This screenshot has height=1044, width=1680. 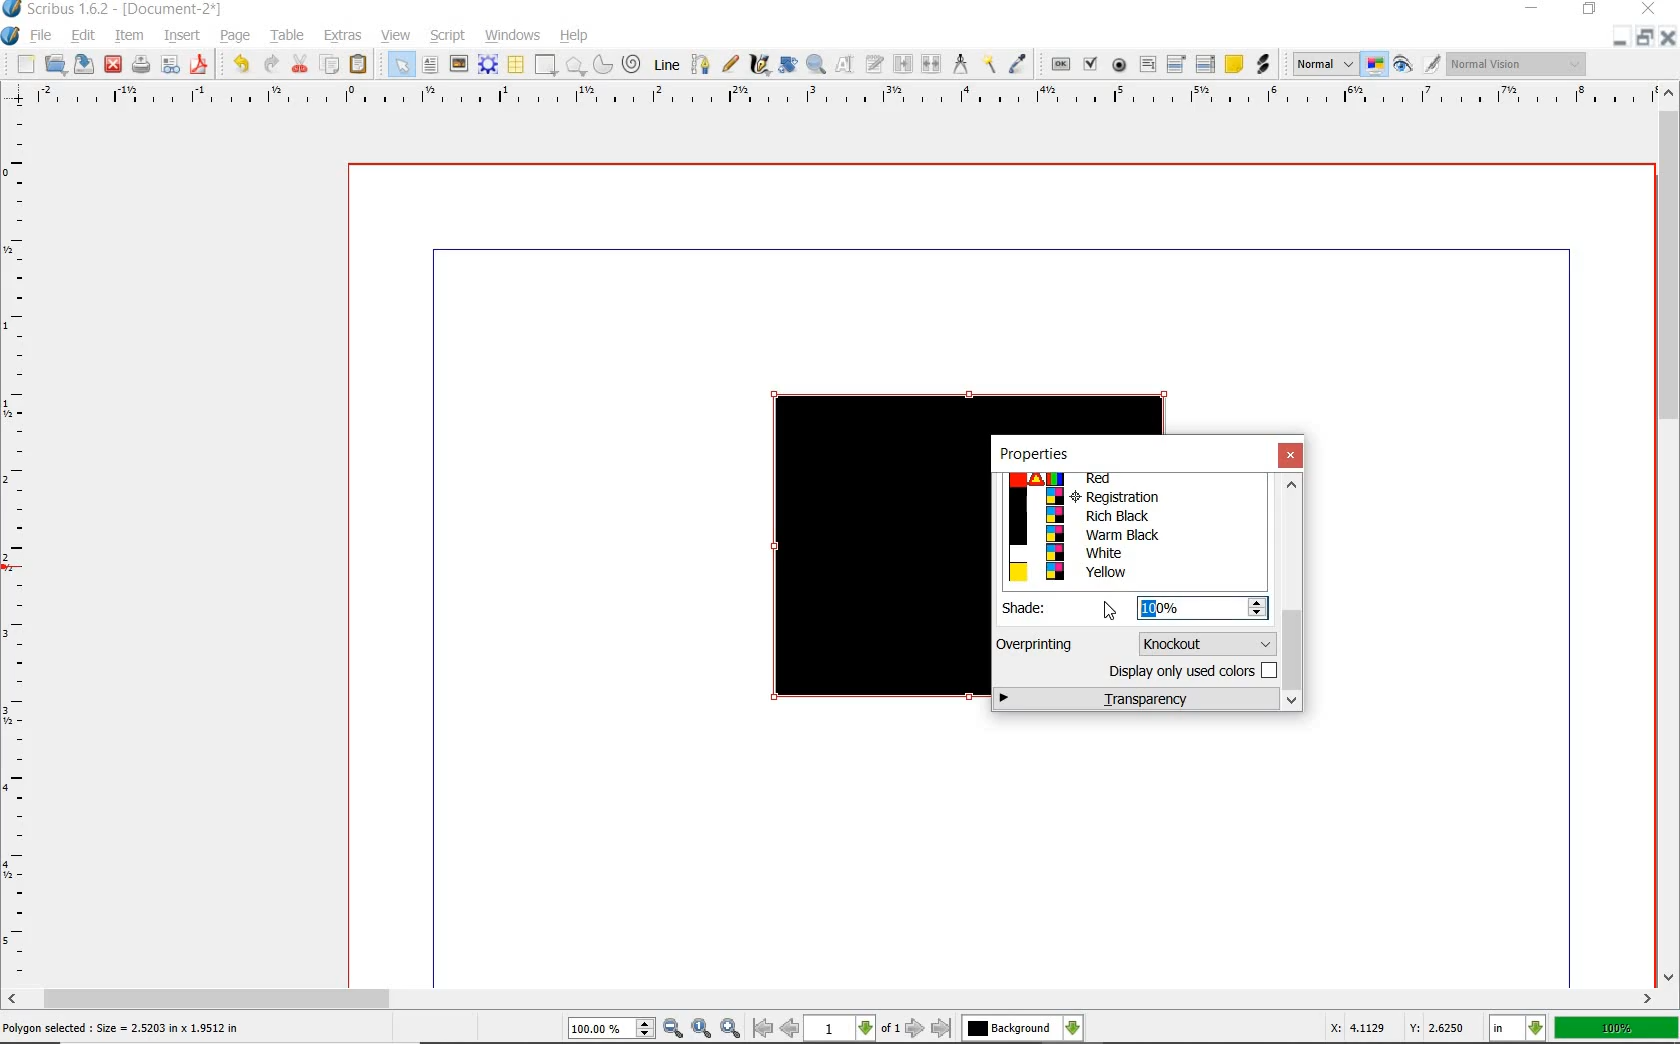 What do you see at coordinates (1375, 66) in the screenshot?
I see `toggle management system` at bounding box center [1375, 66].